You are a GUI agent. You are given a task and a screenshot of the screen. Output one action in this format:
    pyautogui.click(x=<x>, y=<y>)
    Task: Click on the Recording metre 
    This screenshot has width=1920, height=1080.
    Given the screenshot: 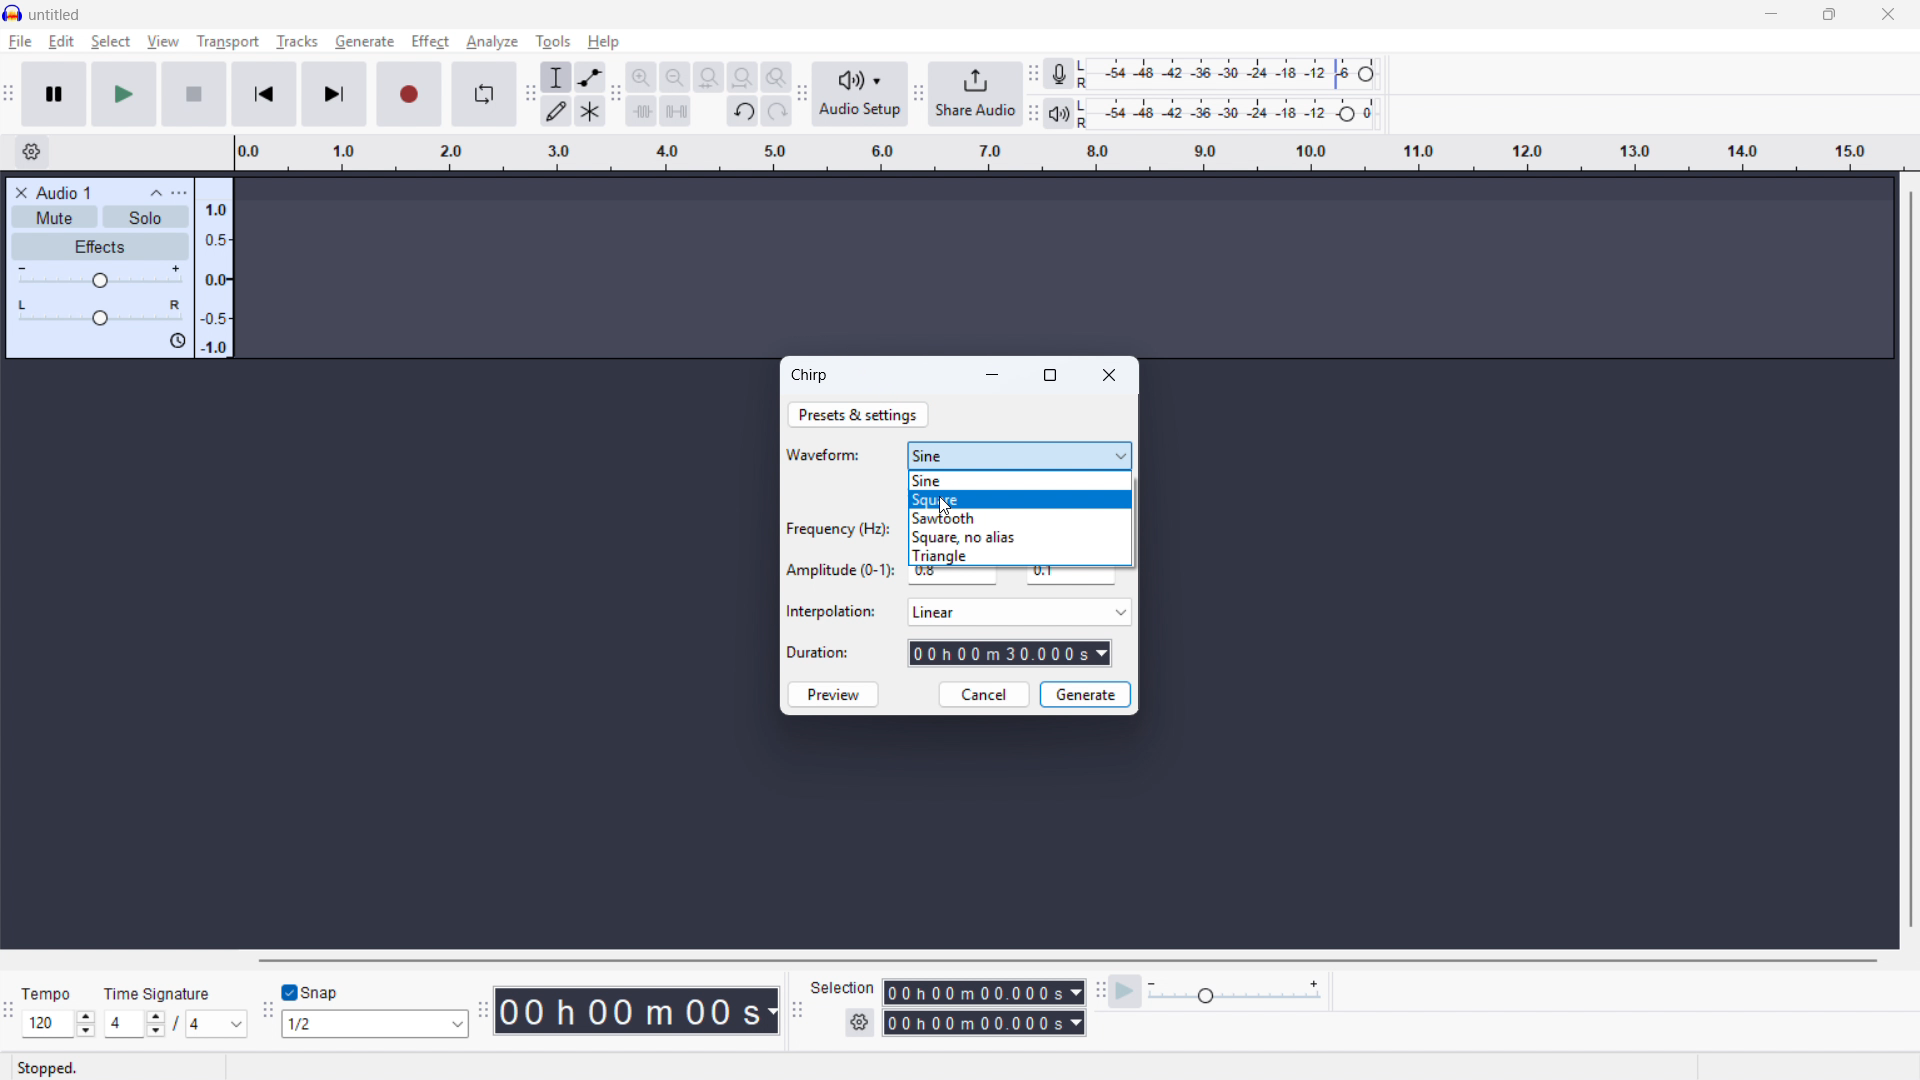 What is the action you would take?
    pyautogui.click(x=1058, y=73)
    